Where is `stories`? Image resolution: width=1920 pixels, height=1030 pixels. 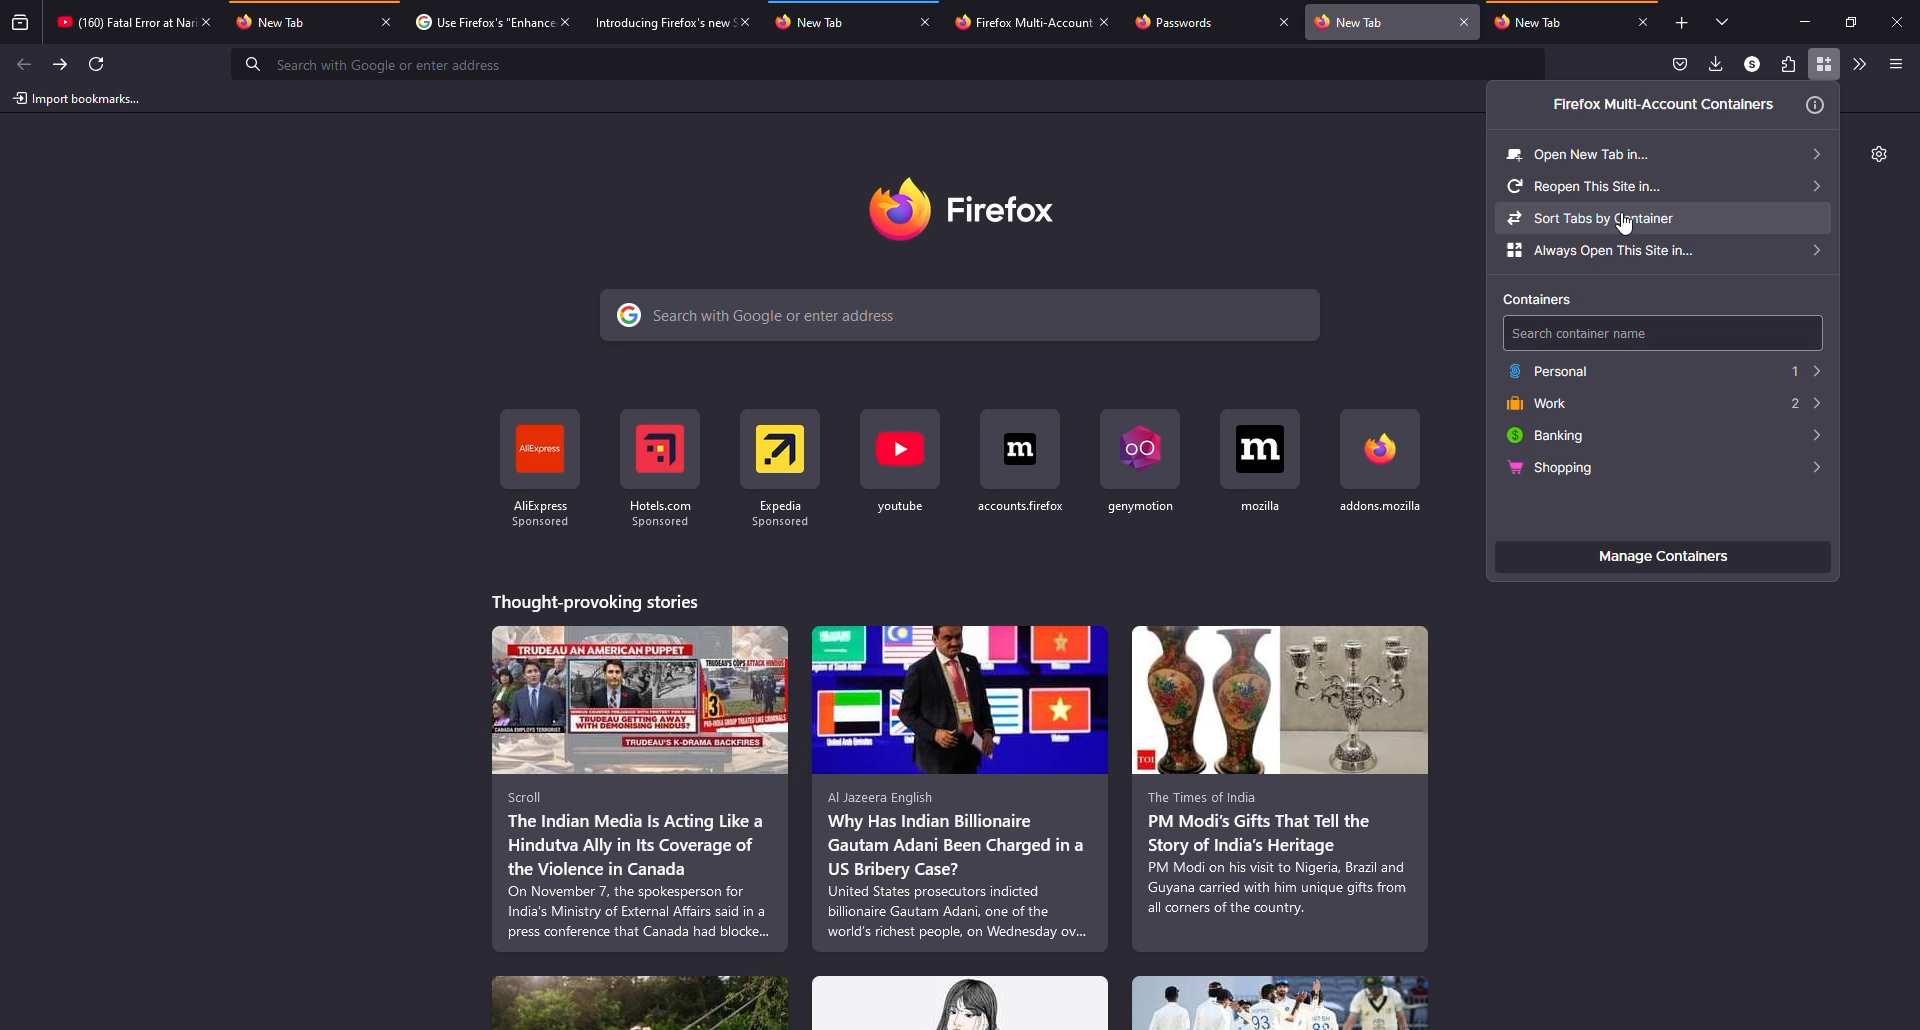 stories is located at coordinates (961, 788).